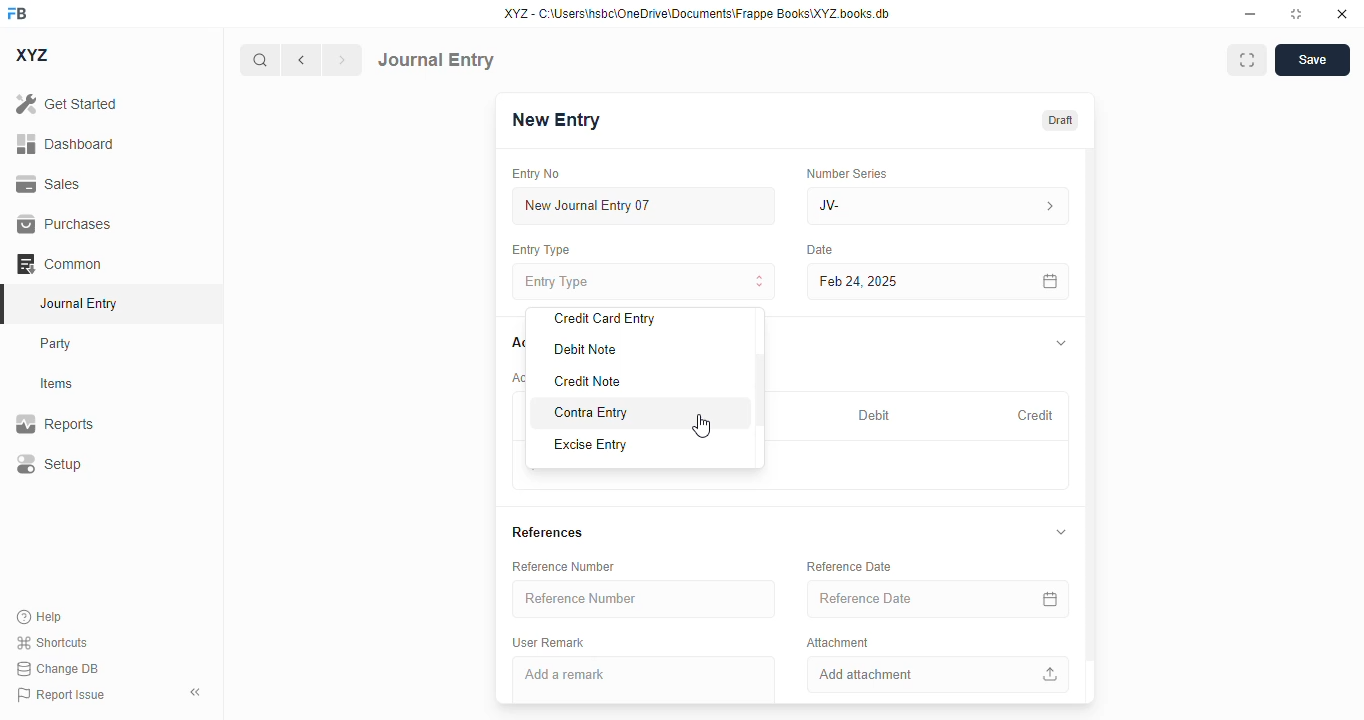 The image size is (1364, 720). I want to click on get started, so click(67, 104).